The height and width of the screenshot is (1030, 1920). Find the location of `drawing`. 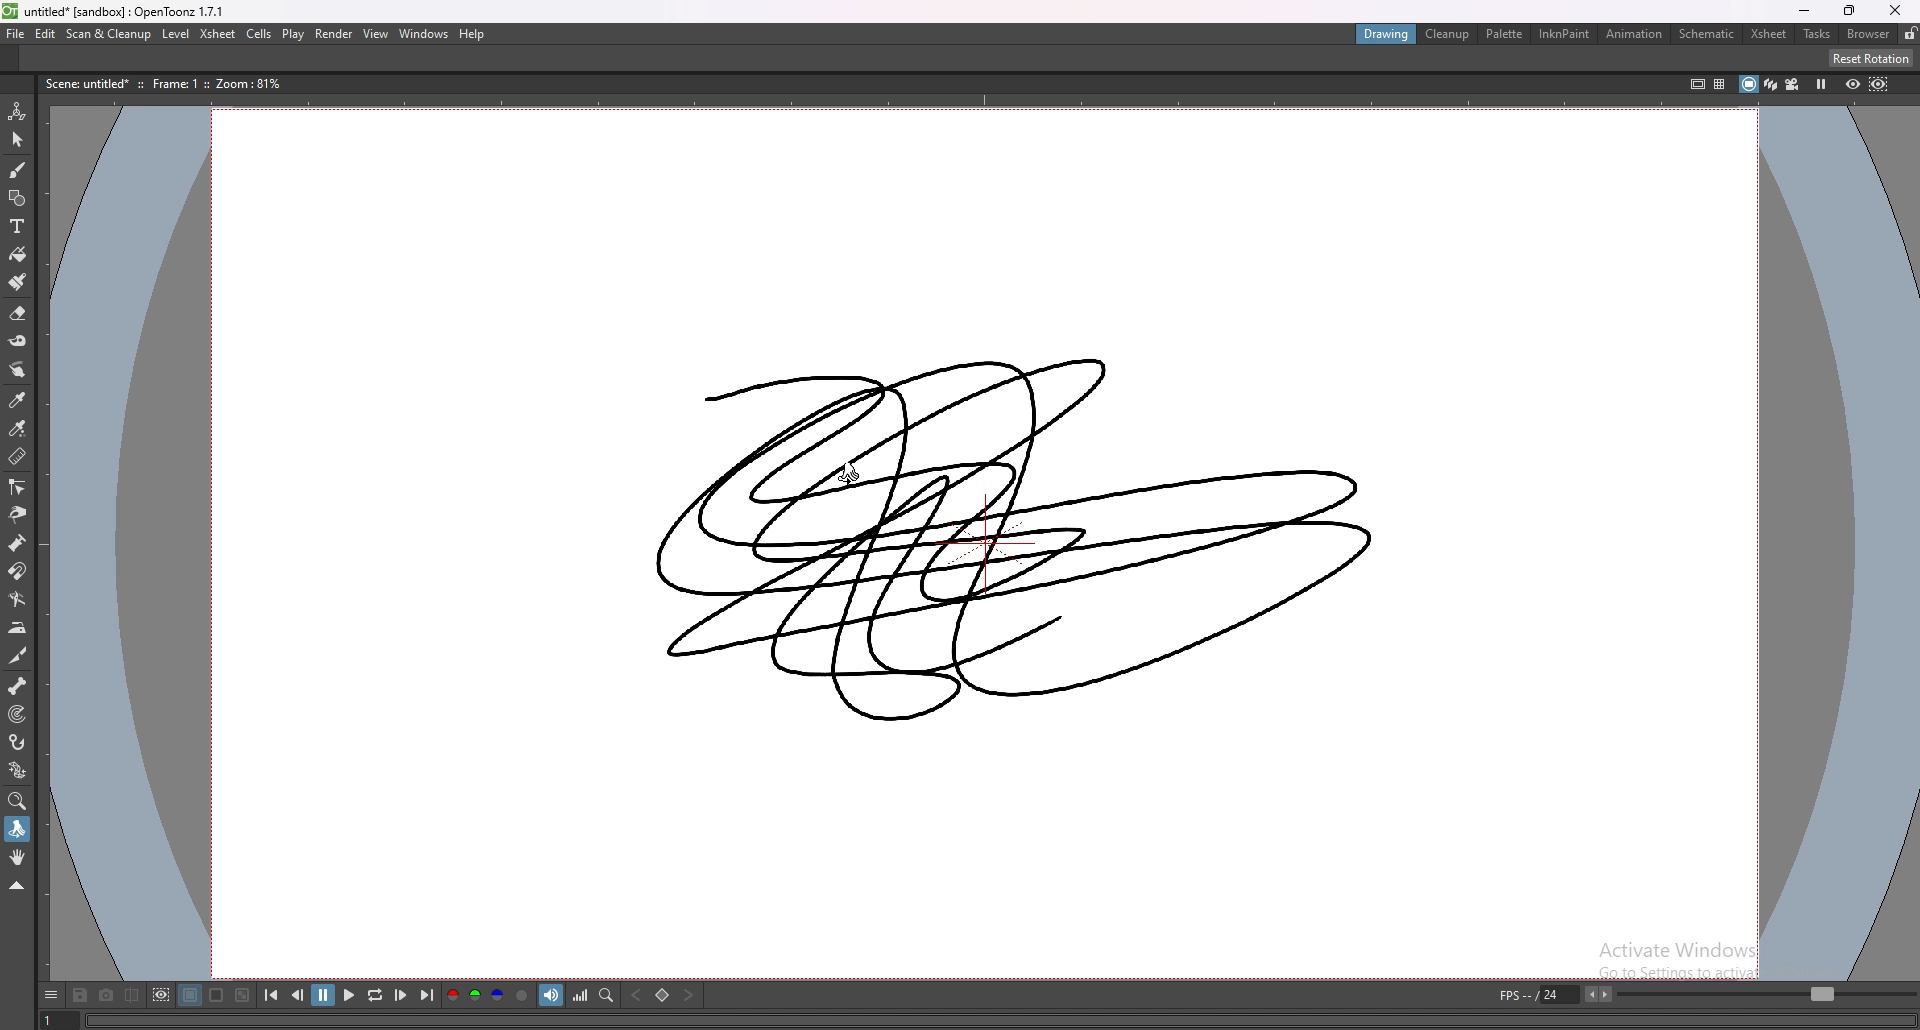

drawing is located at coordinates (1385, 35).